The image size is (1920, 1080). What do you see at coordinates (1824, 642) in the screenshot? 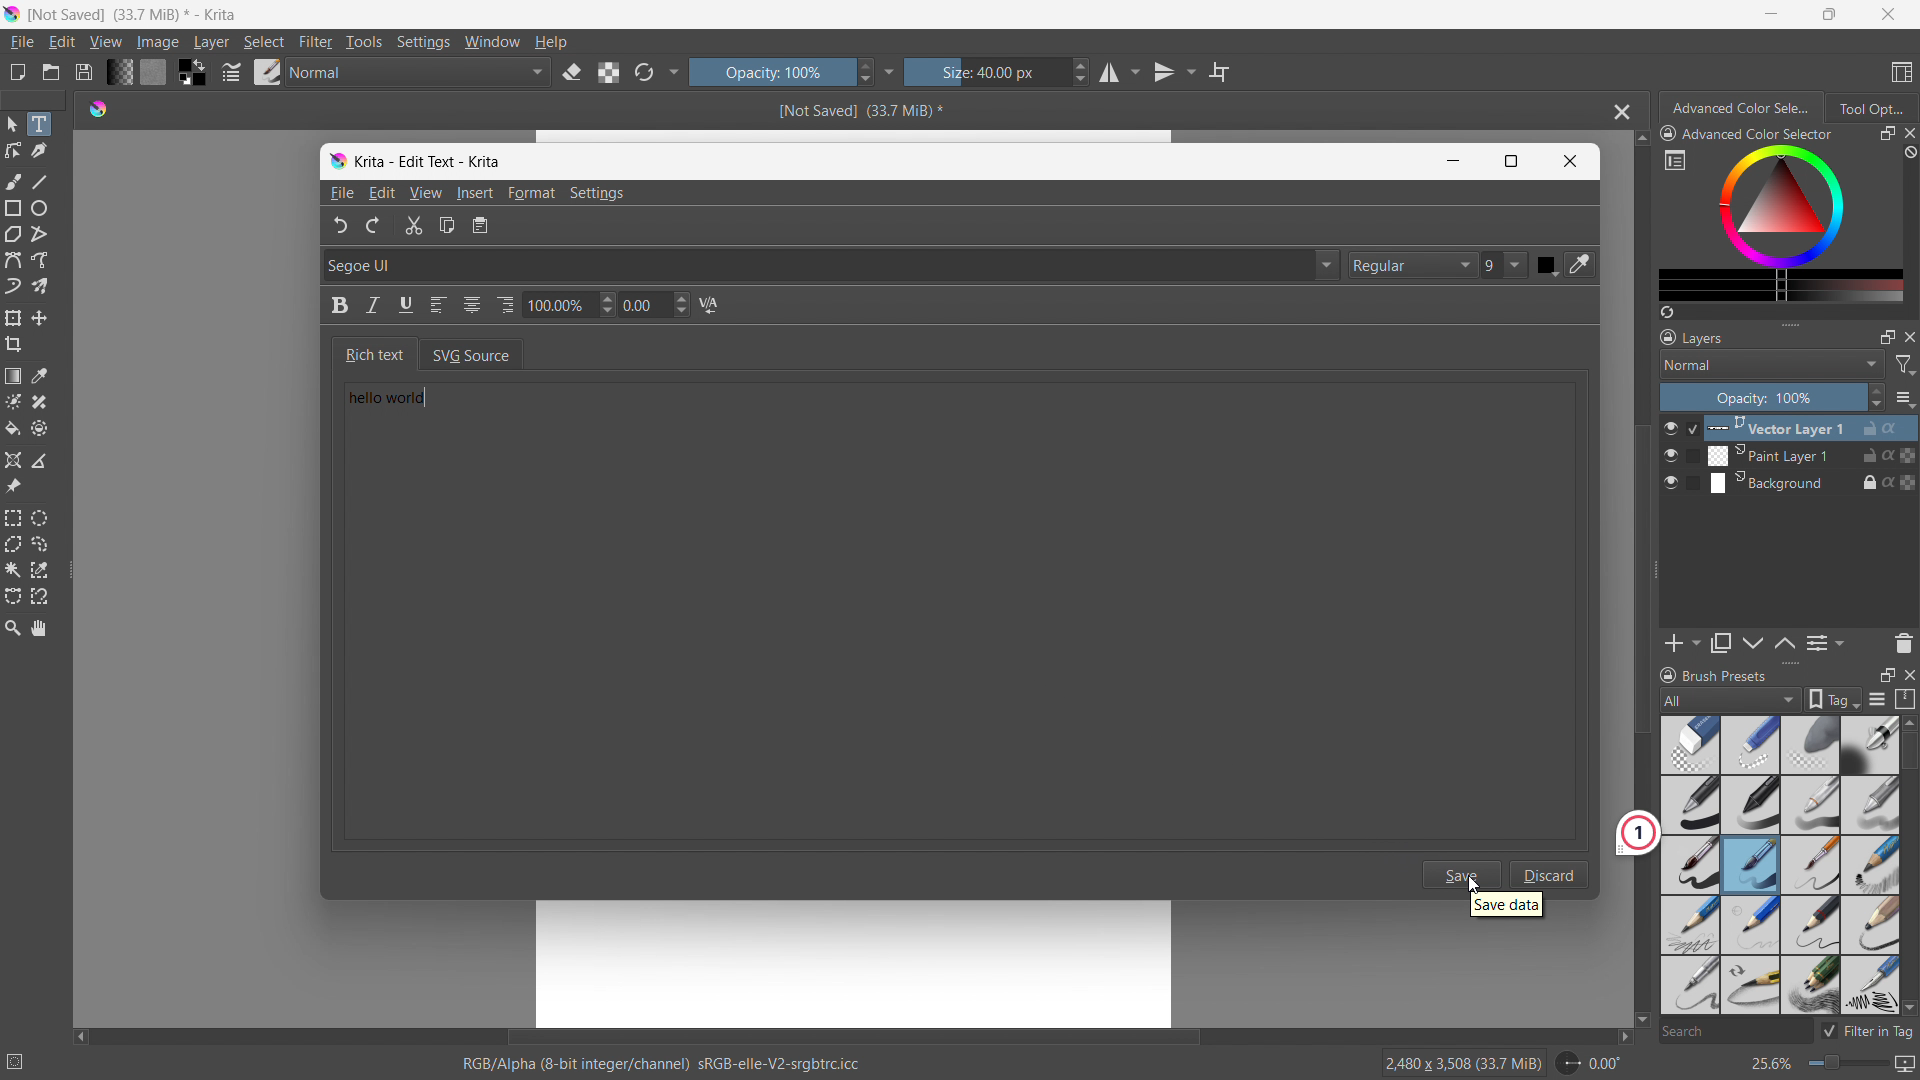
I see `view/change layer properties` at bounding box center [1824, 642].